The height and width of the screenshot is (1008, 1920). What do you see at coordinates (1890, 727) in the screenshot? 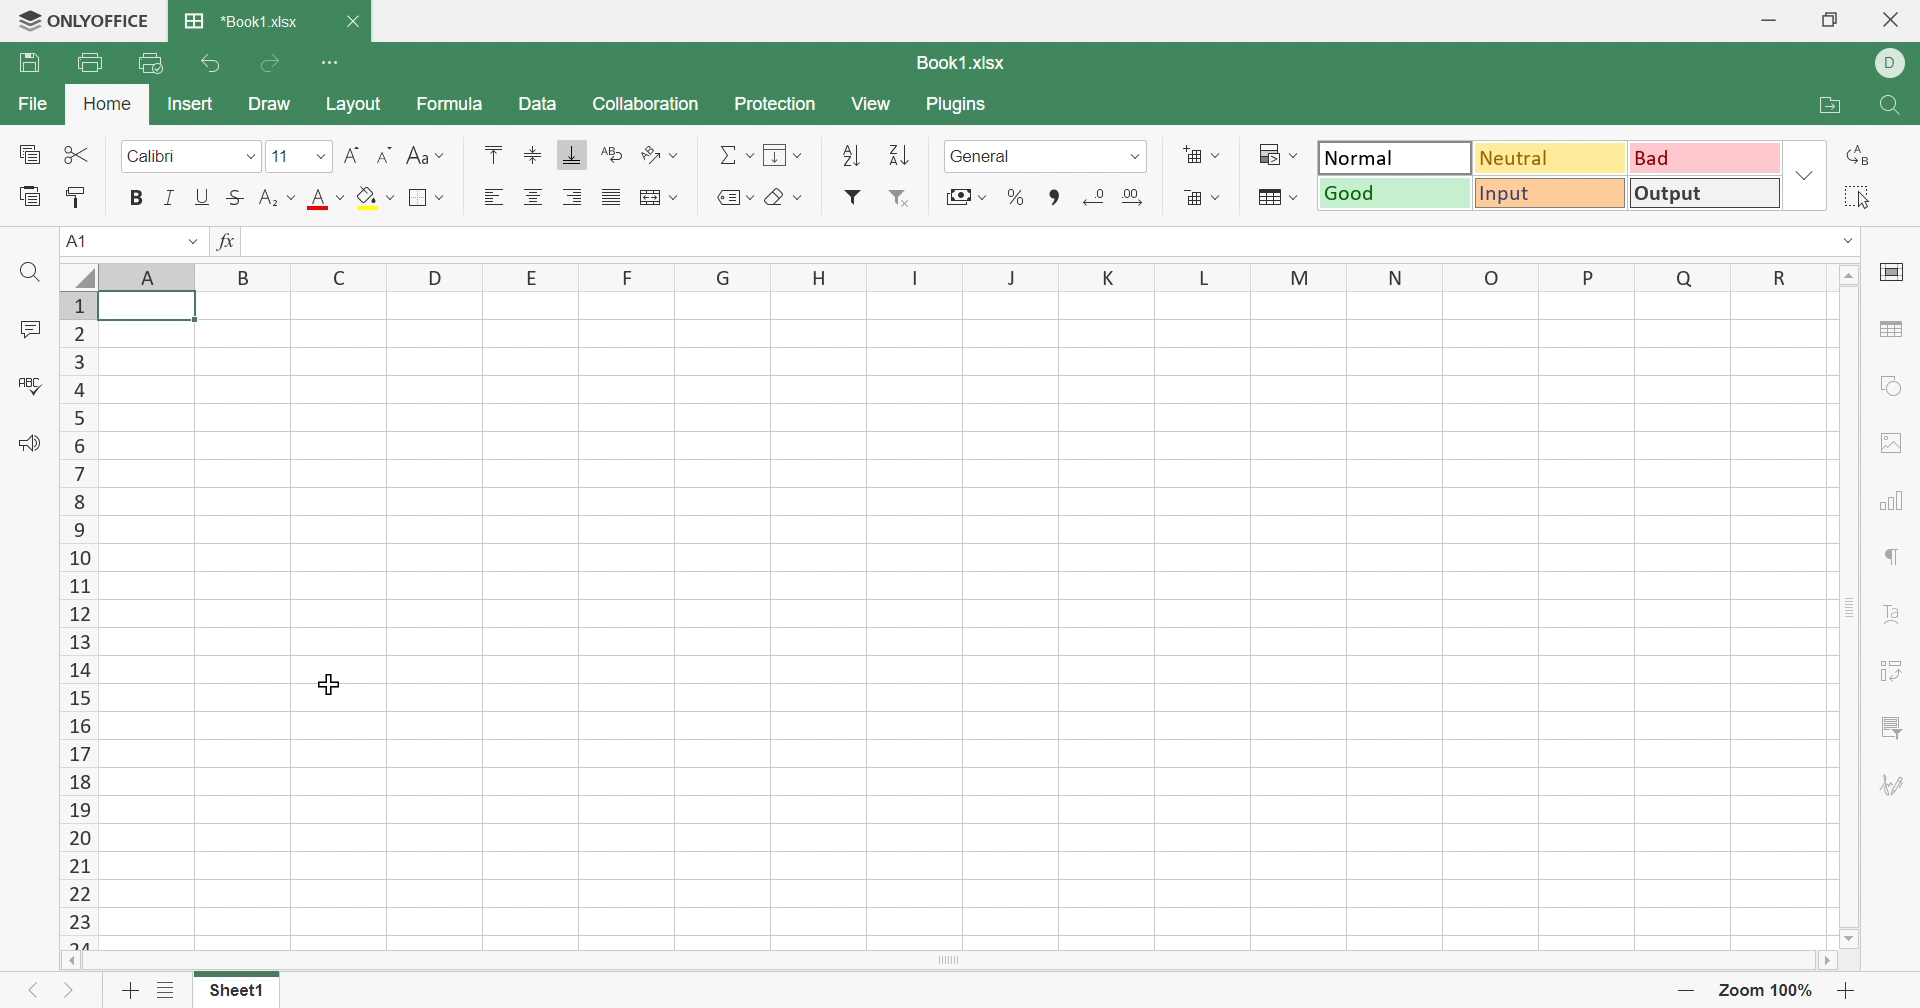
I see `Slicer settings` at bounding box center [1890, 727].